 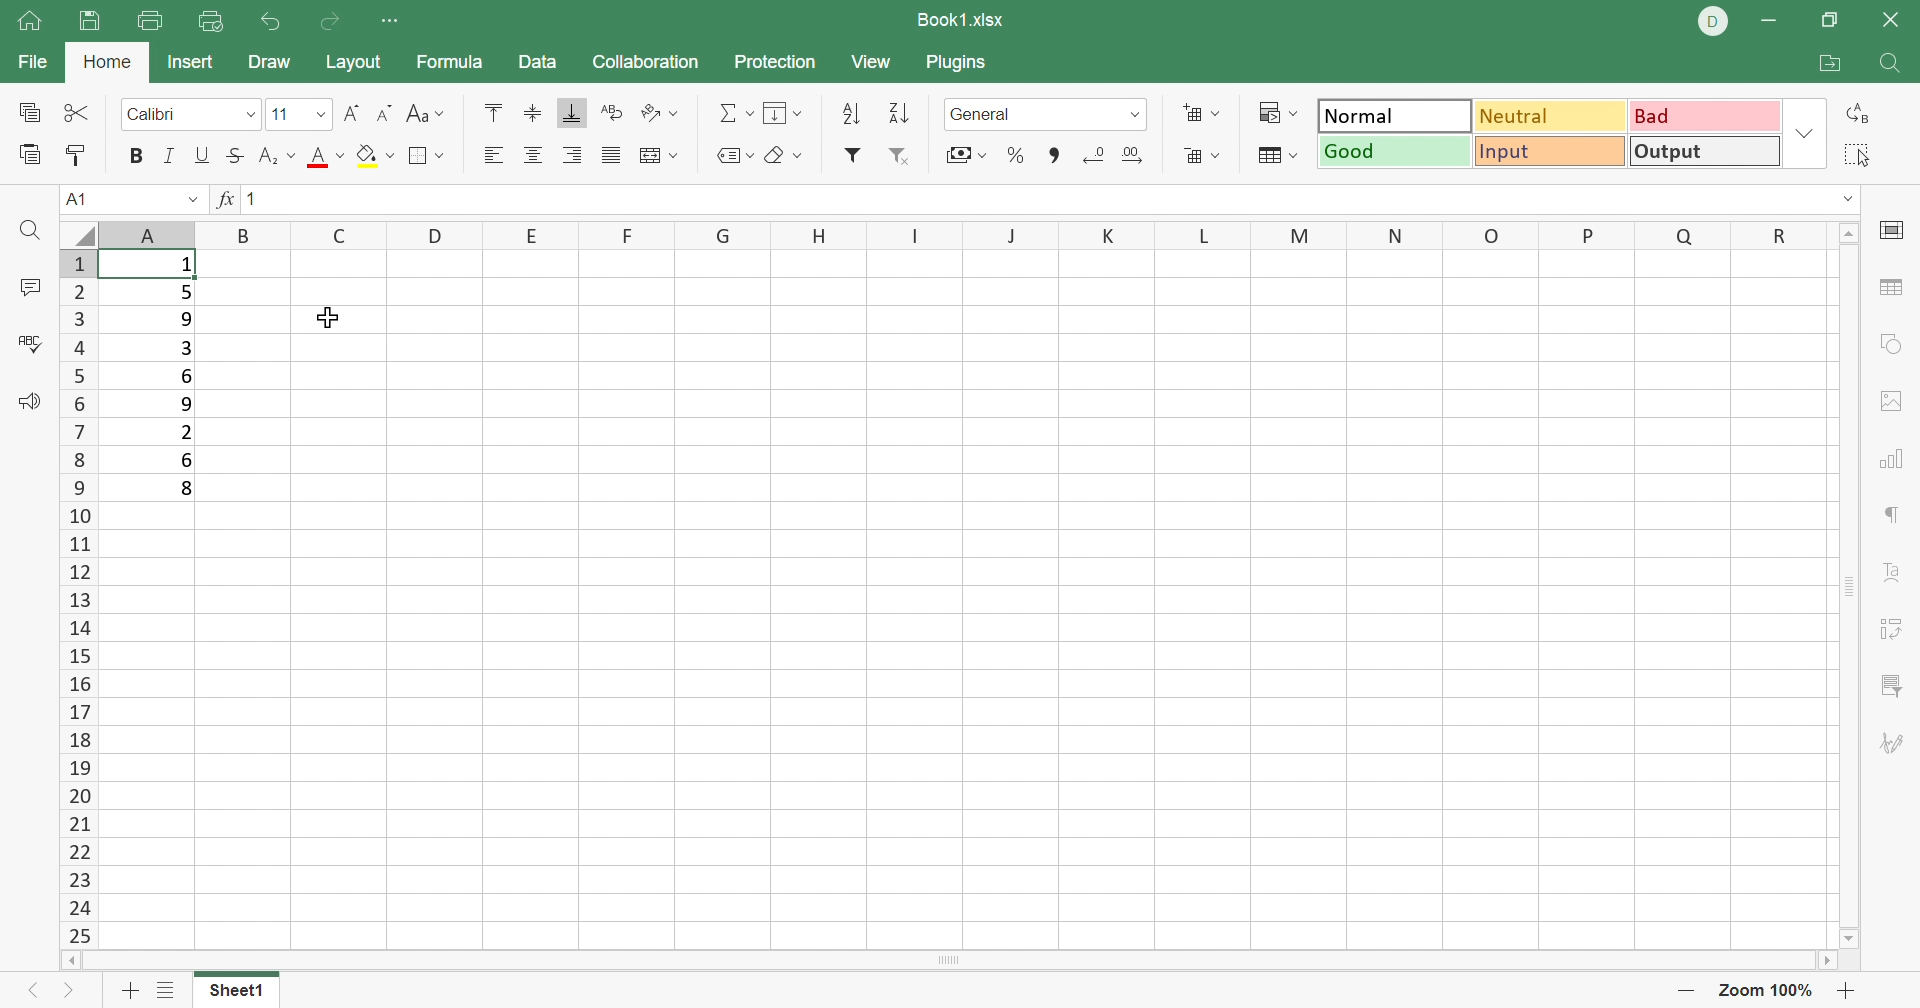 I want to click on Select all, so click(x=1856, y=154).